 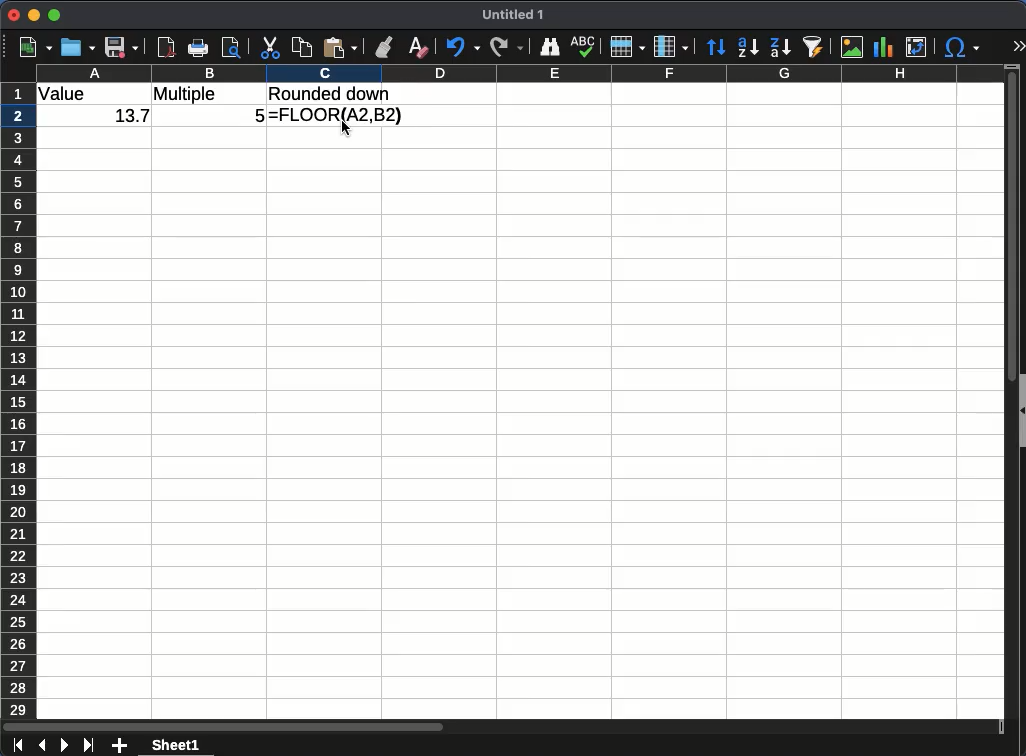 I want to click on add sheet, so click(x=119, y=744).